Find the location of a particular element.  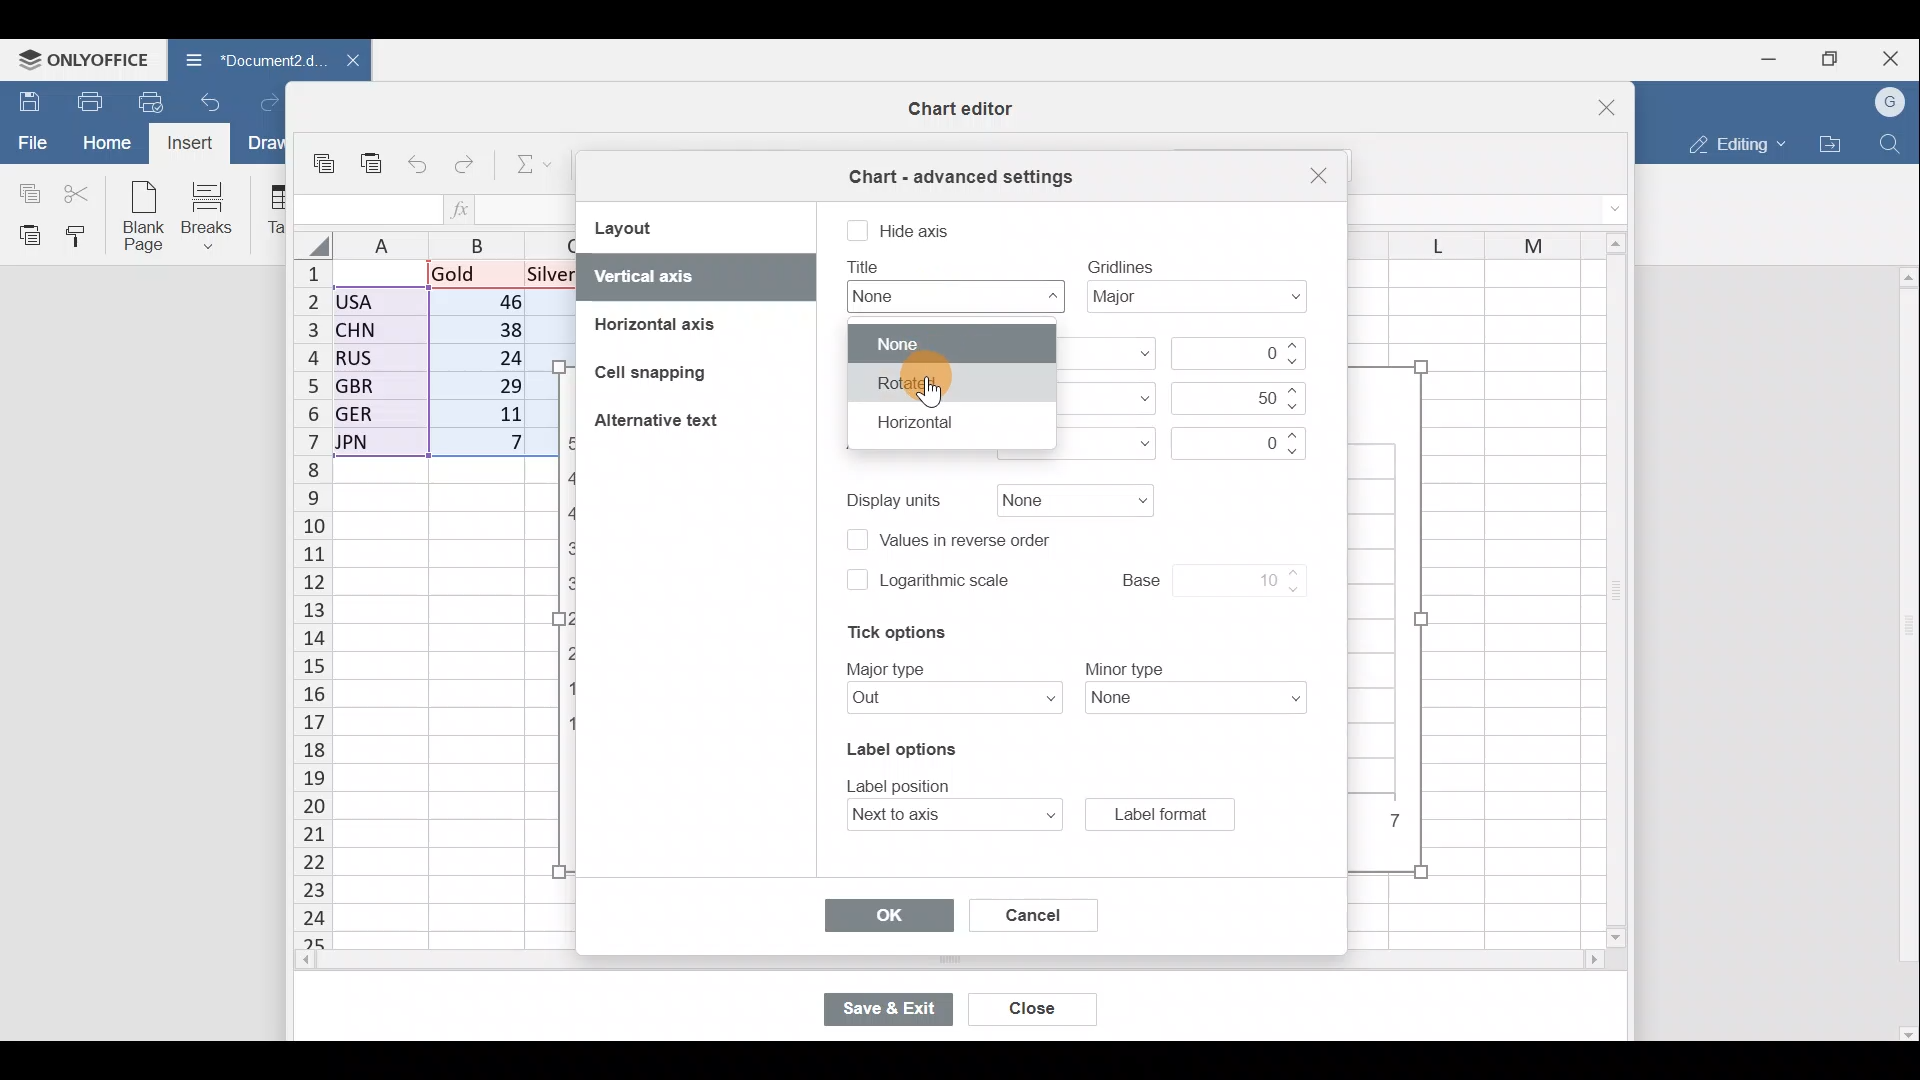

Open file location is located at coordinates (1828, 143).